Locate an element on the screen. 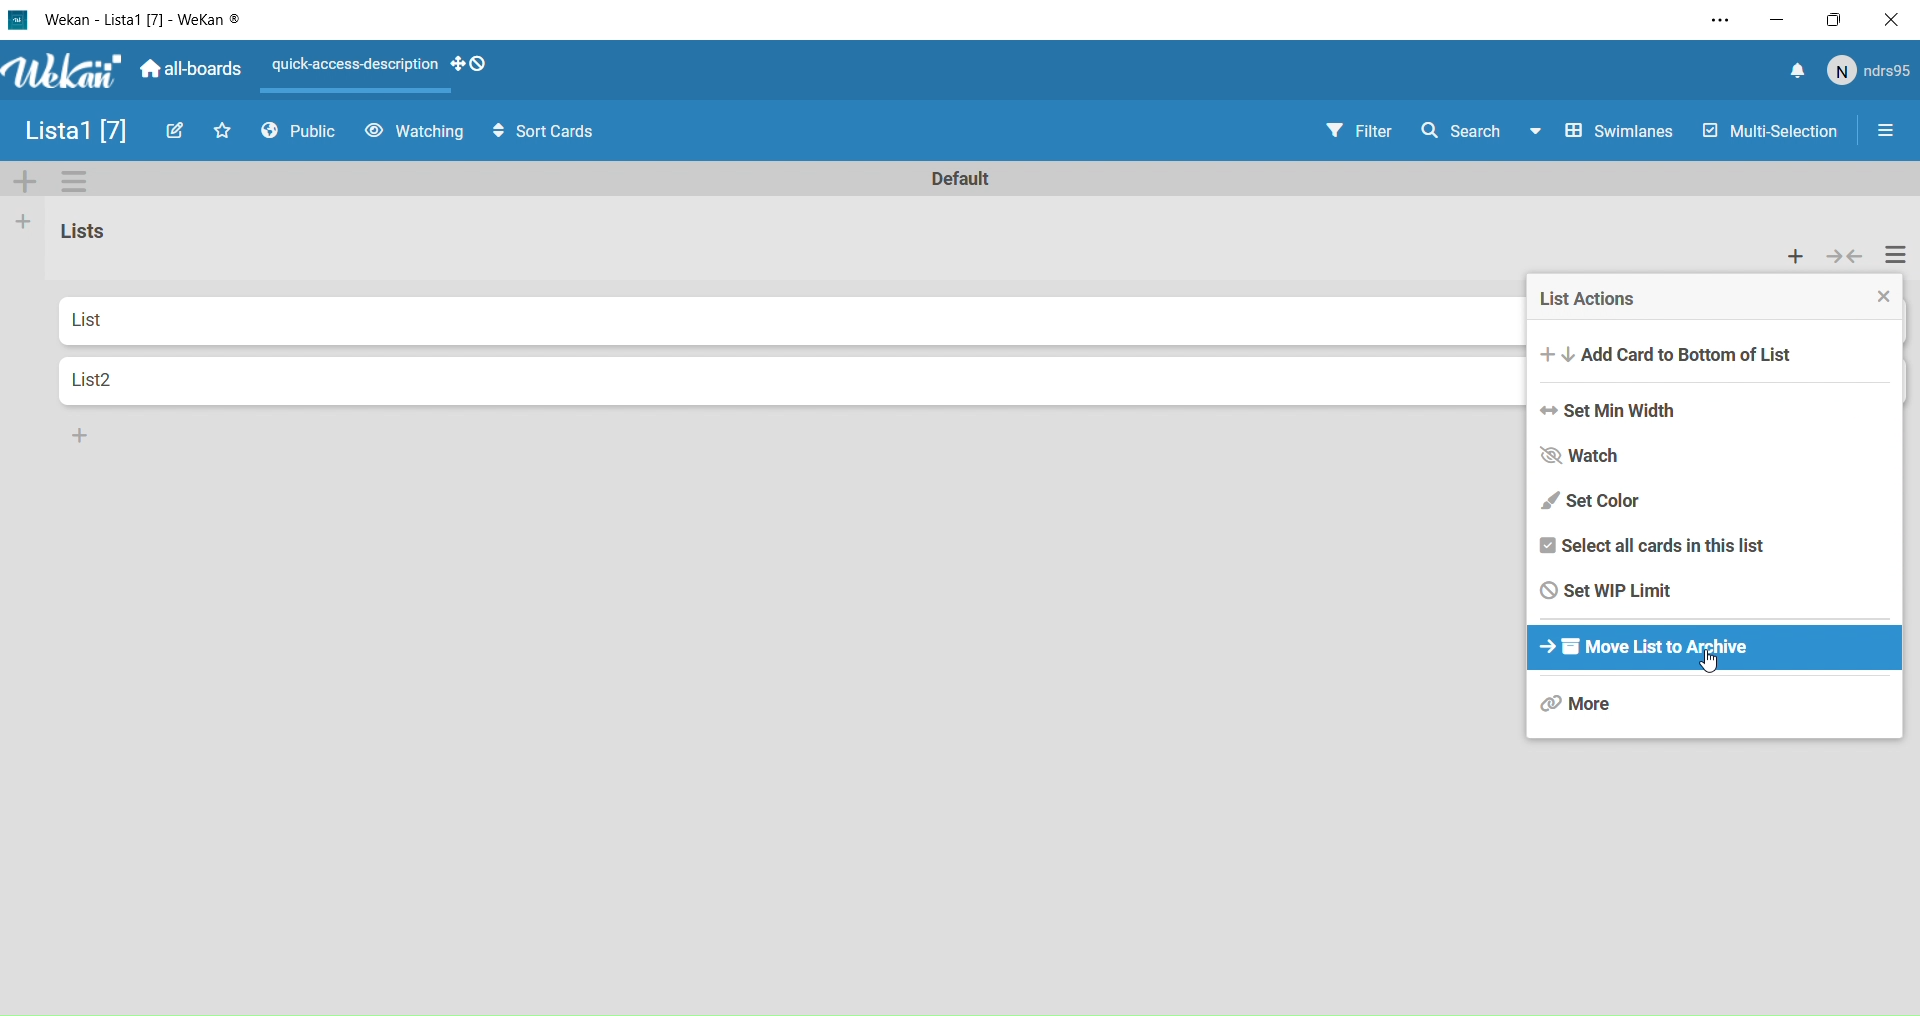  Add is located at coordinates (23, 227).